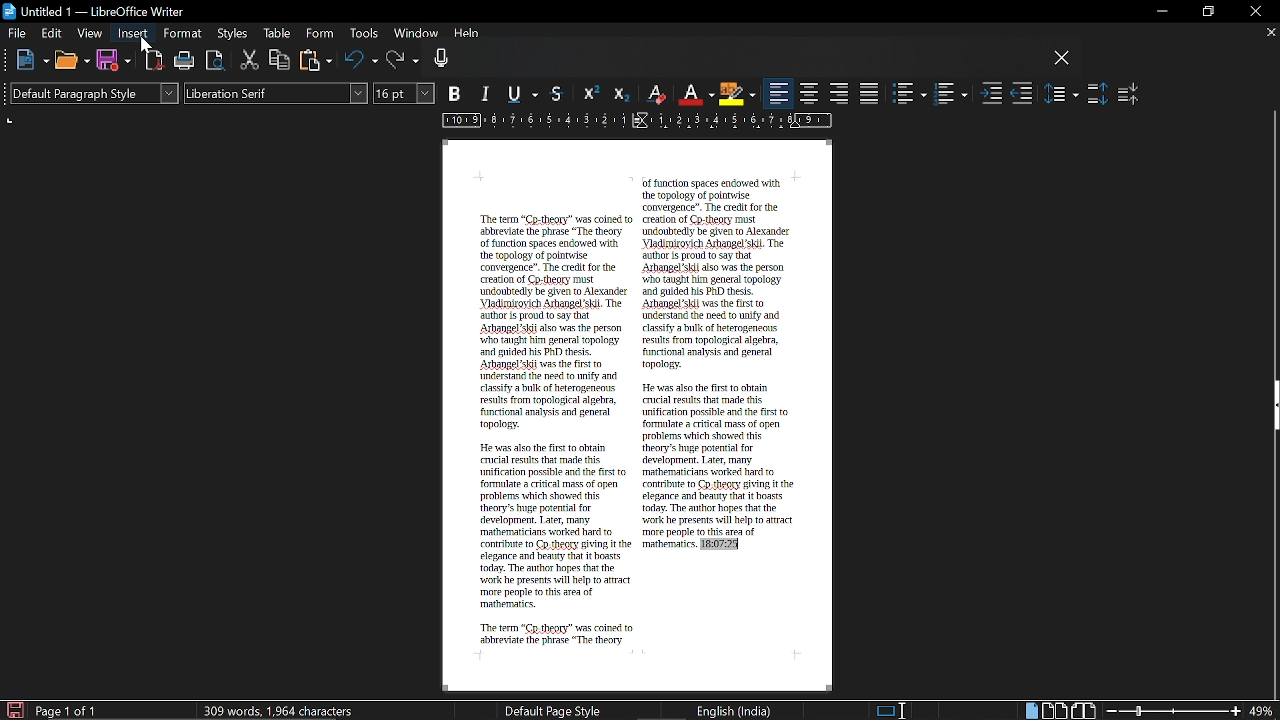  What do you see at coordinates (146, 46) in the screenshot?
I see `Cursor` at bounding box center [146, 46].